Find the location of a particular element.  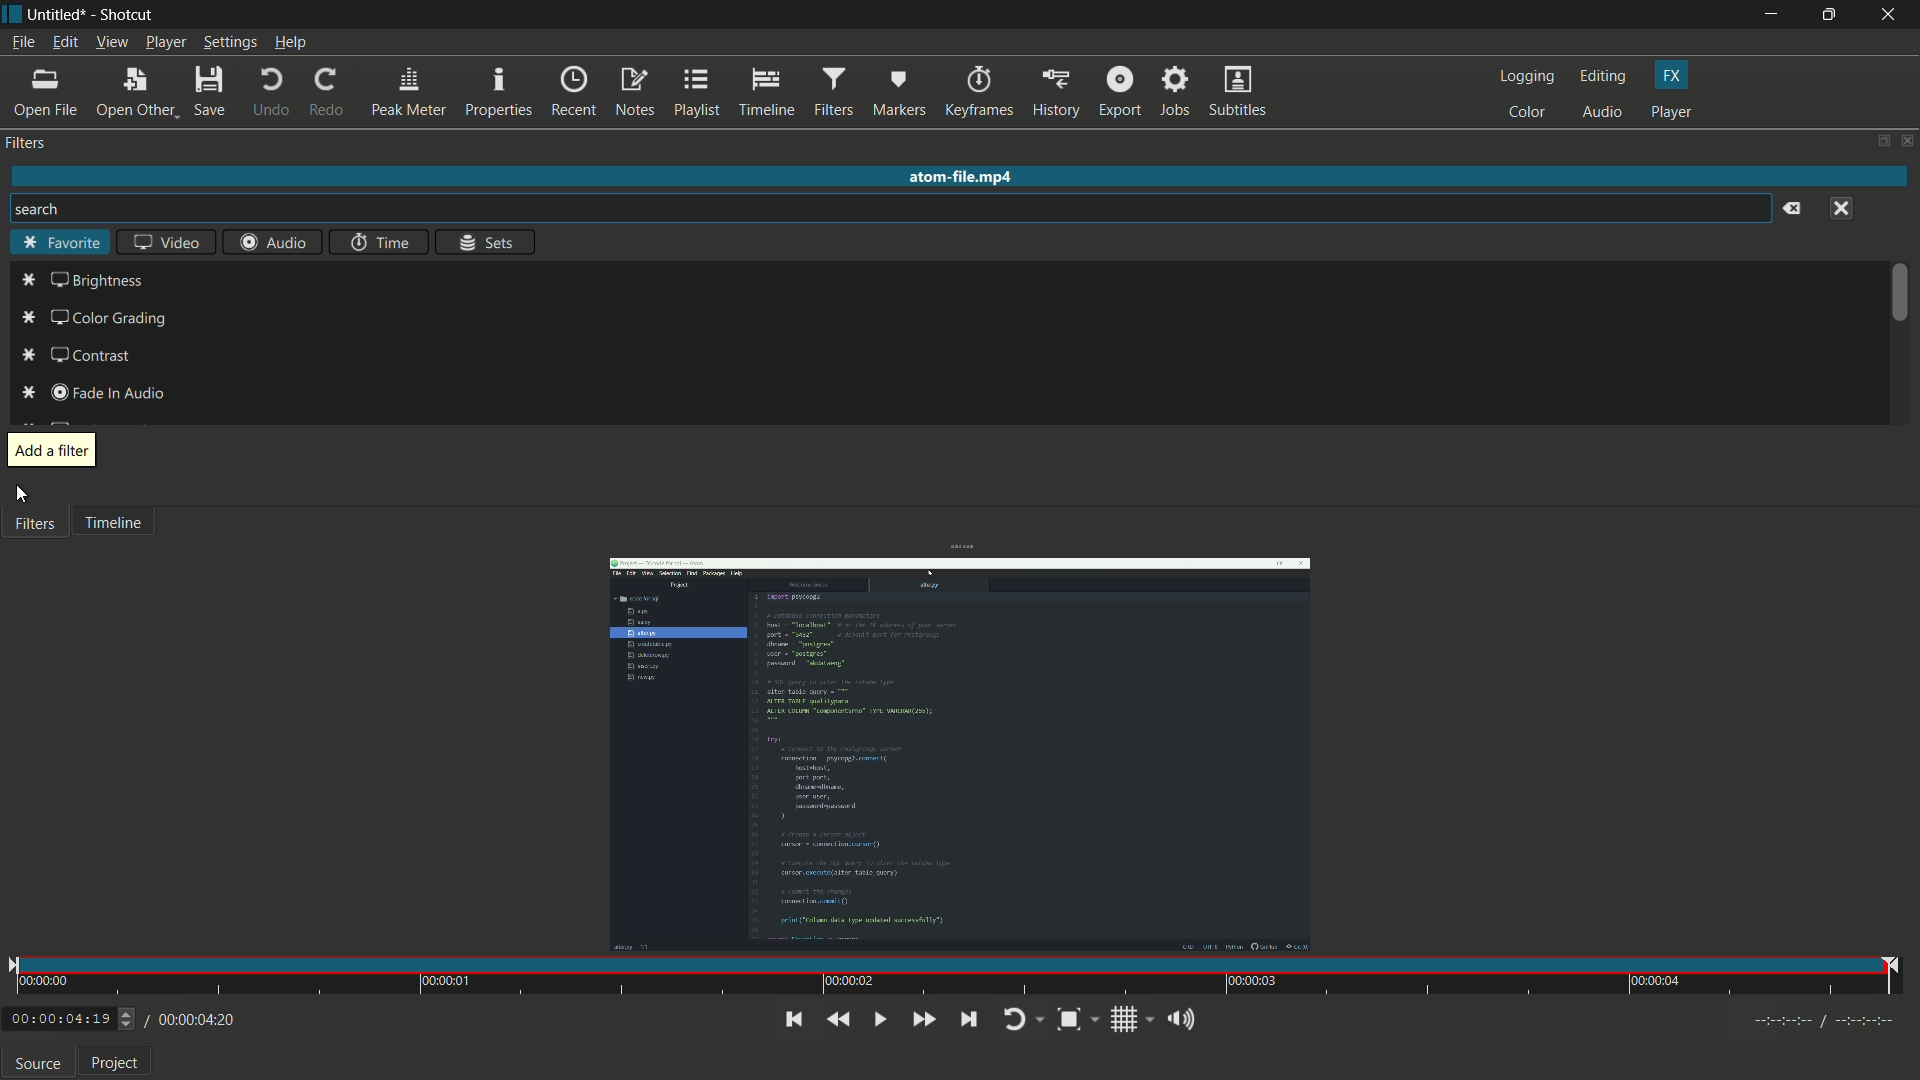

player is located at coordinates (1672, 111).